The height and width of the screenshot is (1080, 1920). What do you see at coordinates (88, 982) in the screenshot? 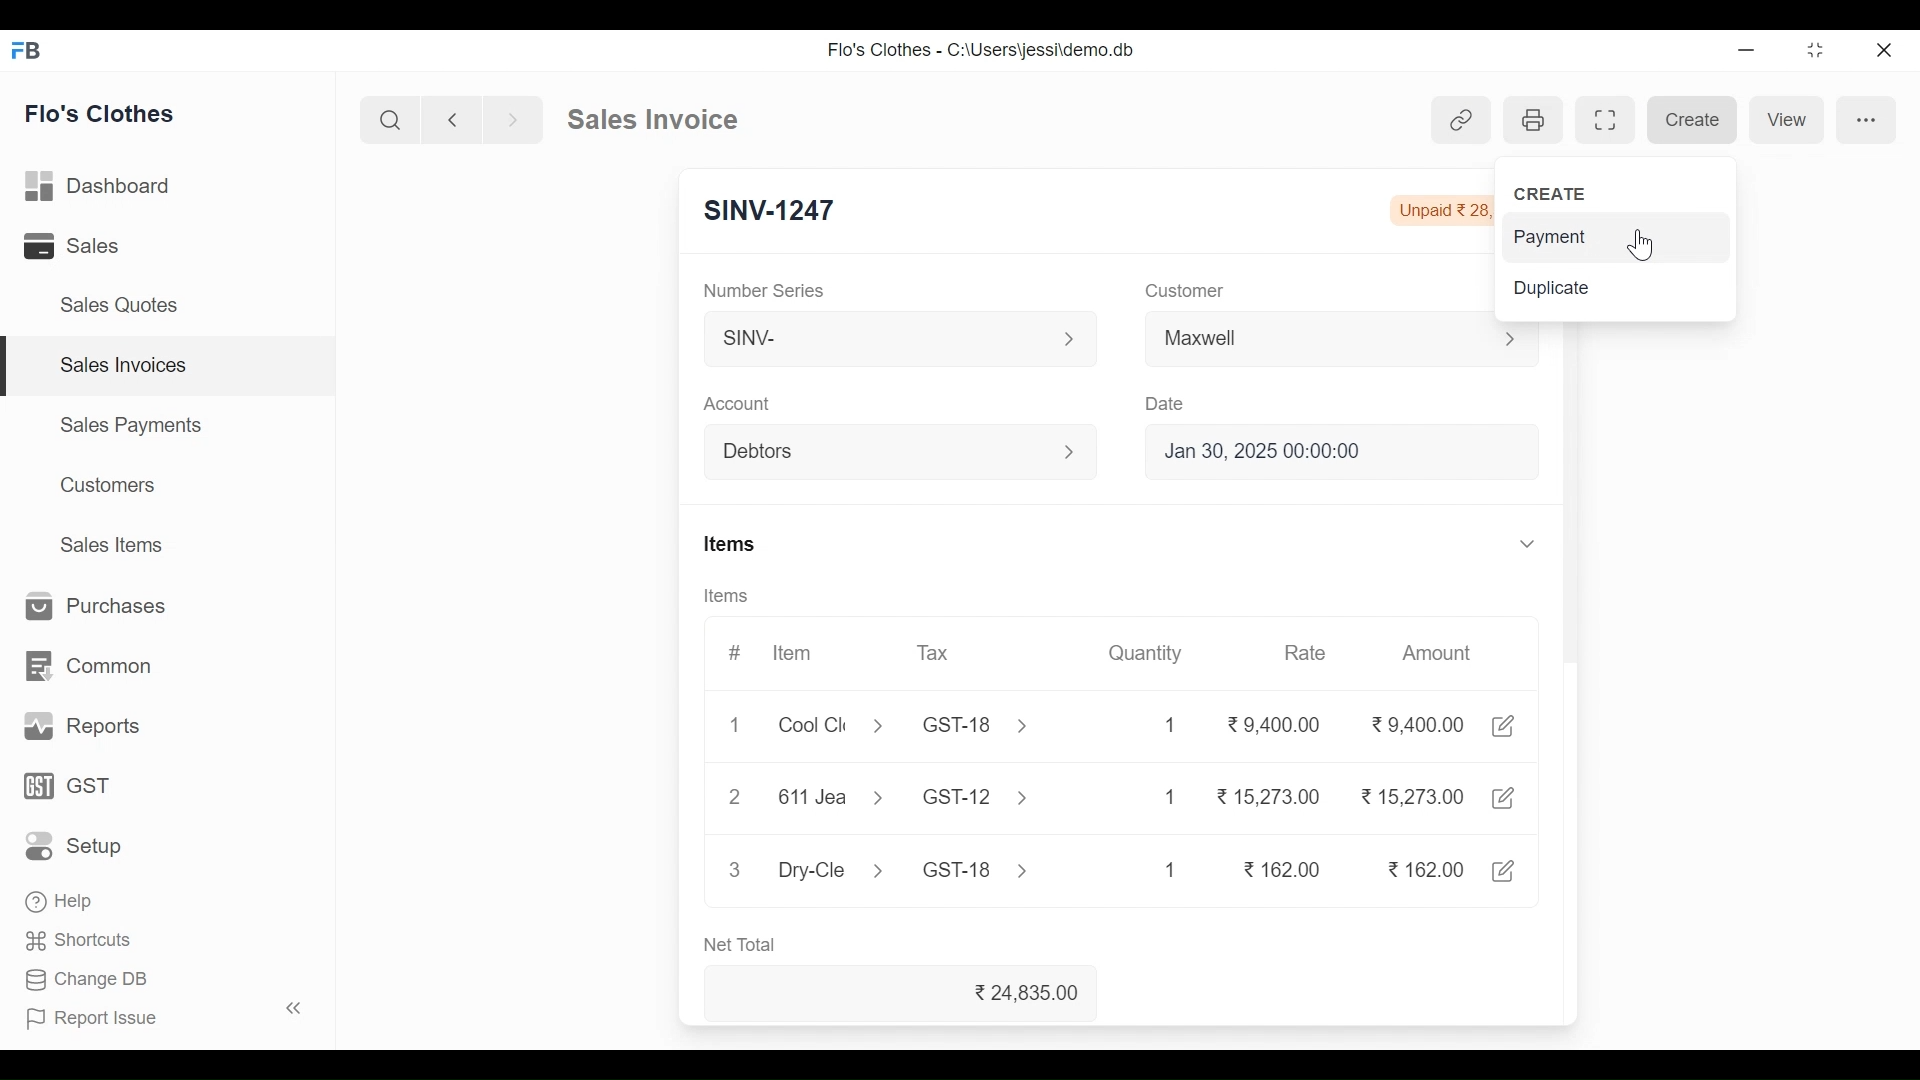
I see `Change DB` at bounding box center [88, 982].